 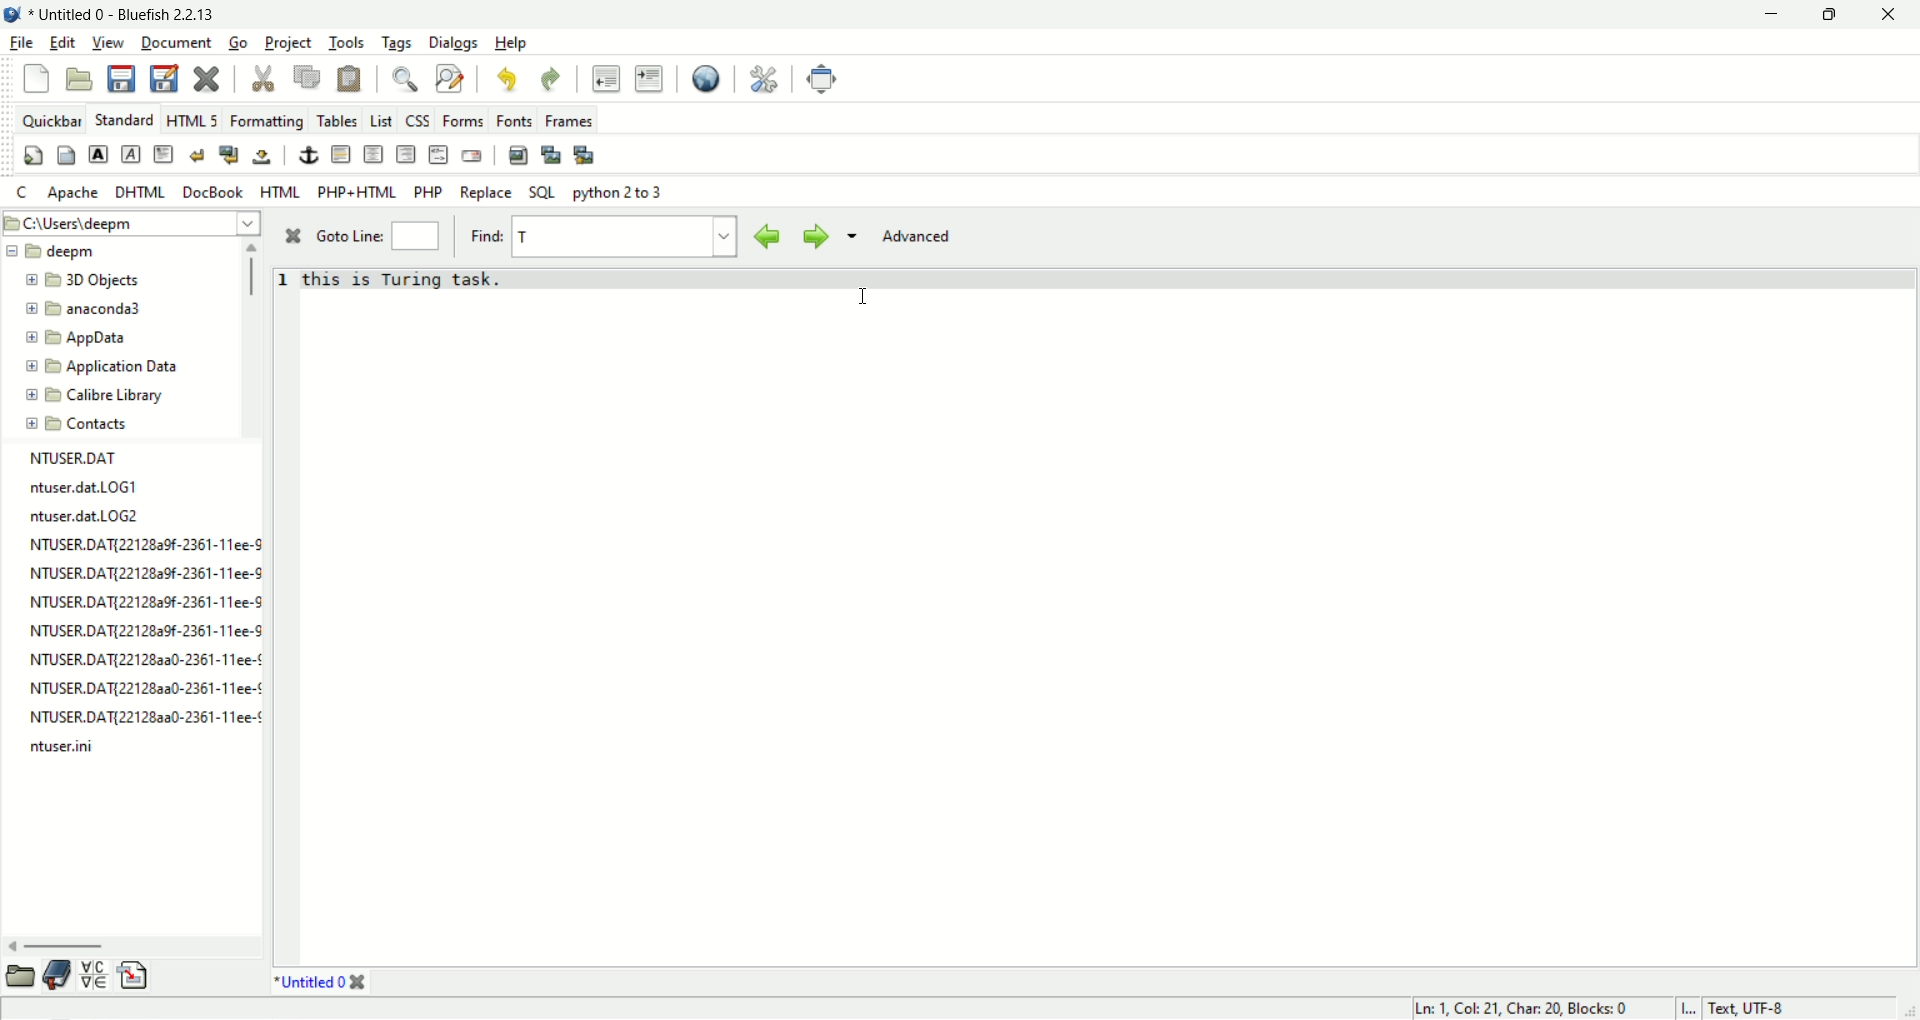 I want to click on c , so click(x=24, y=194).